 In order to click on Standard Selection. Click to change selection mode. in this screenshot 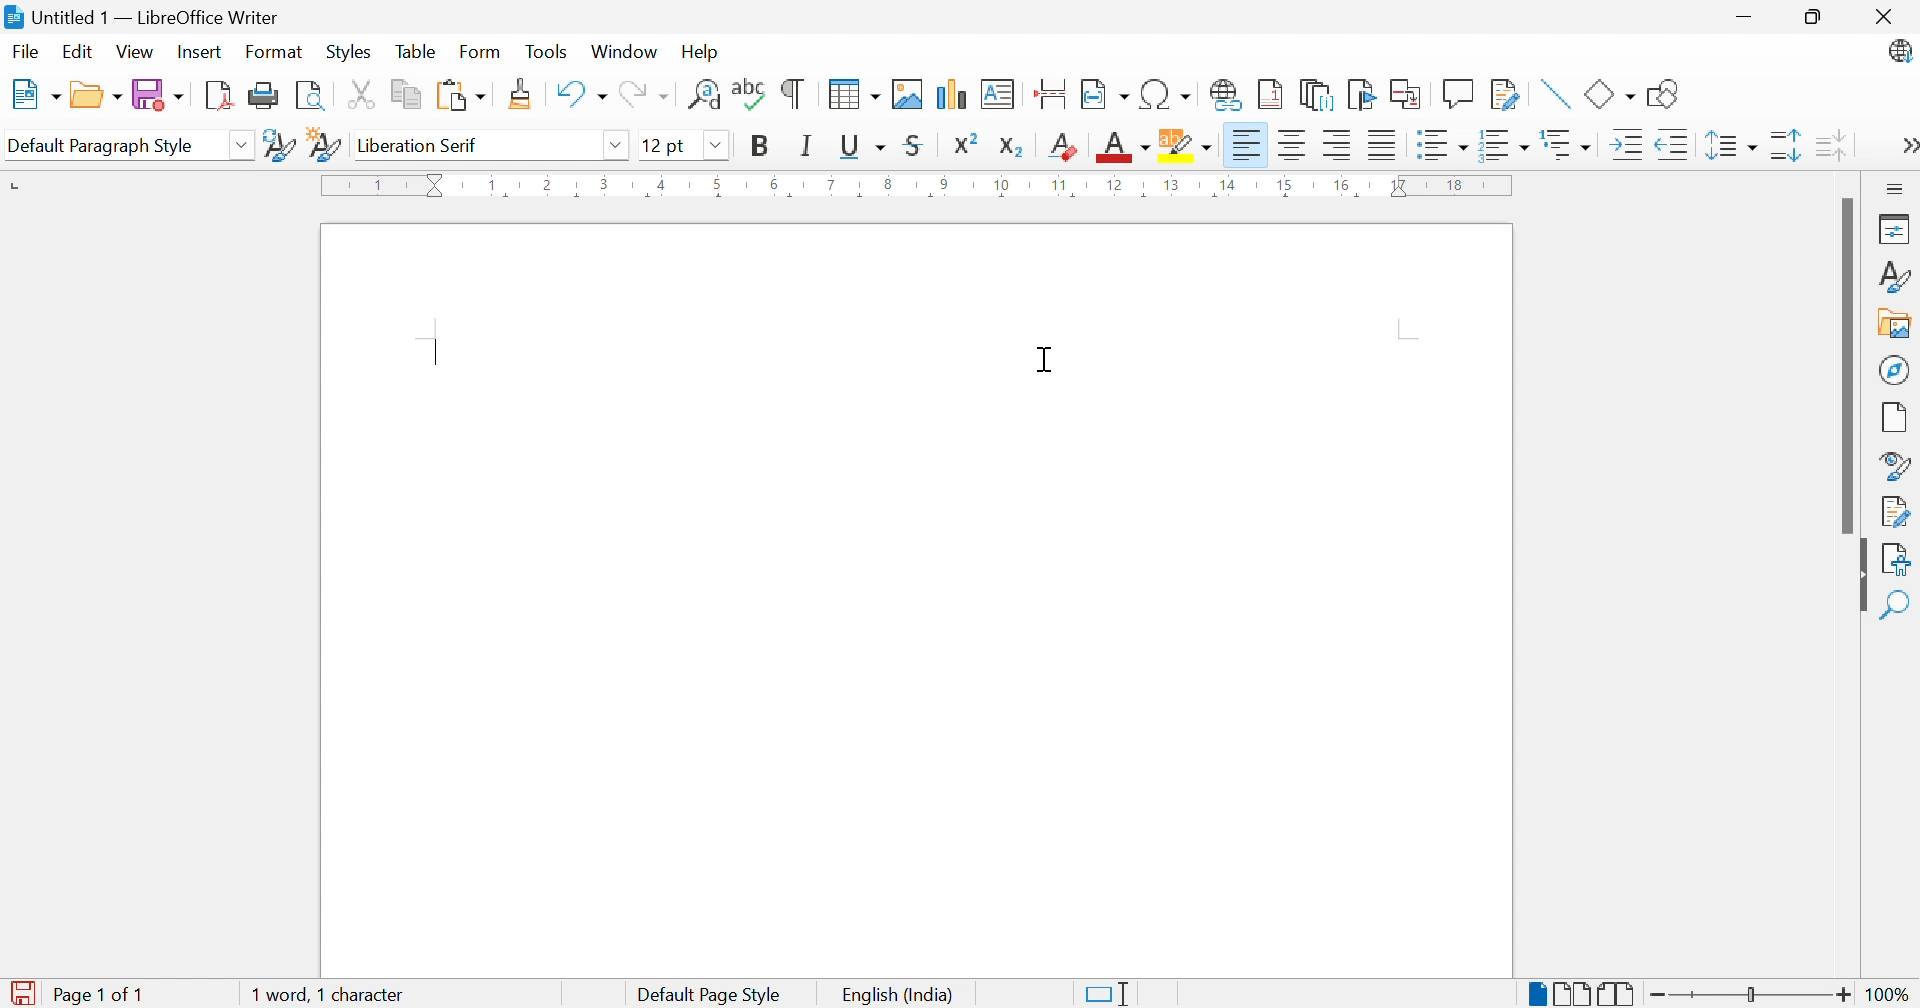, I will do `click(1111, 994)`.